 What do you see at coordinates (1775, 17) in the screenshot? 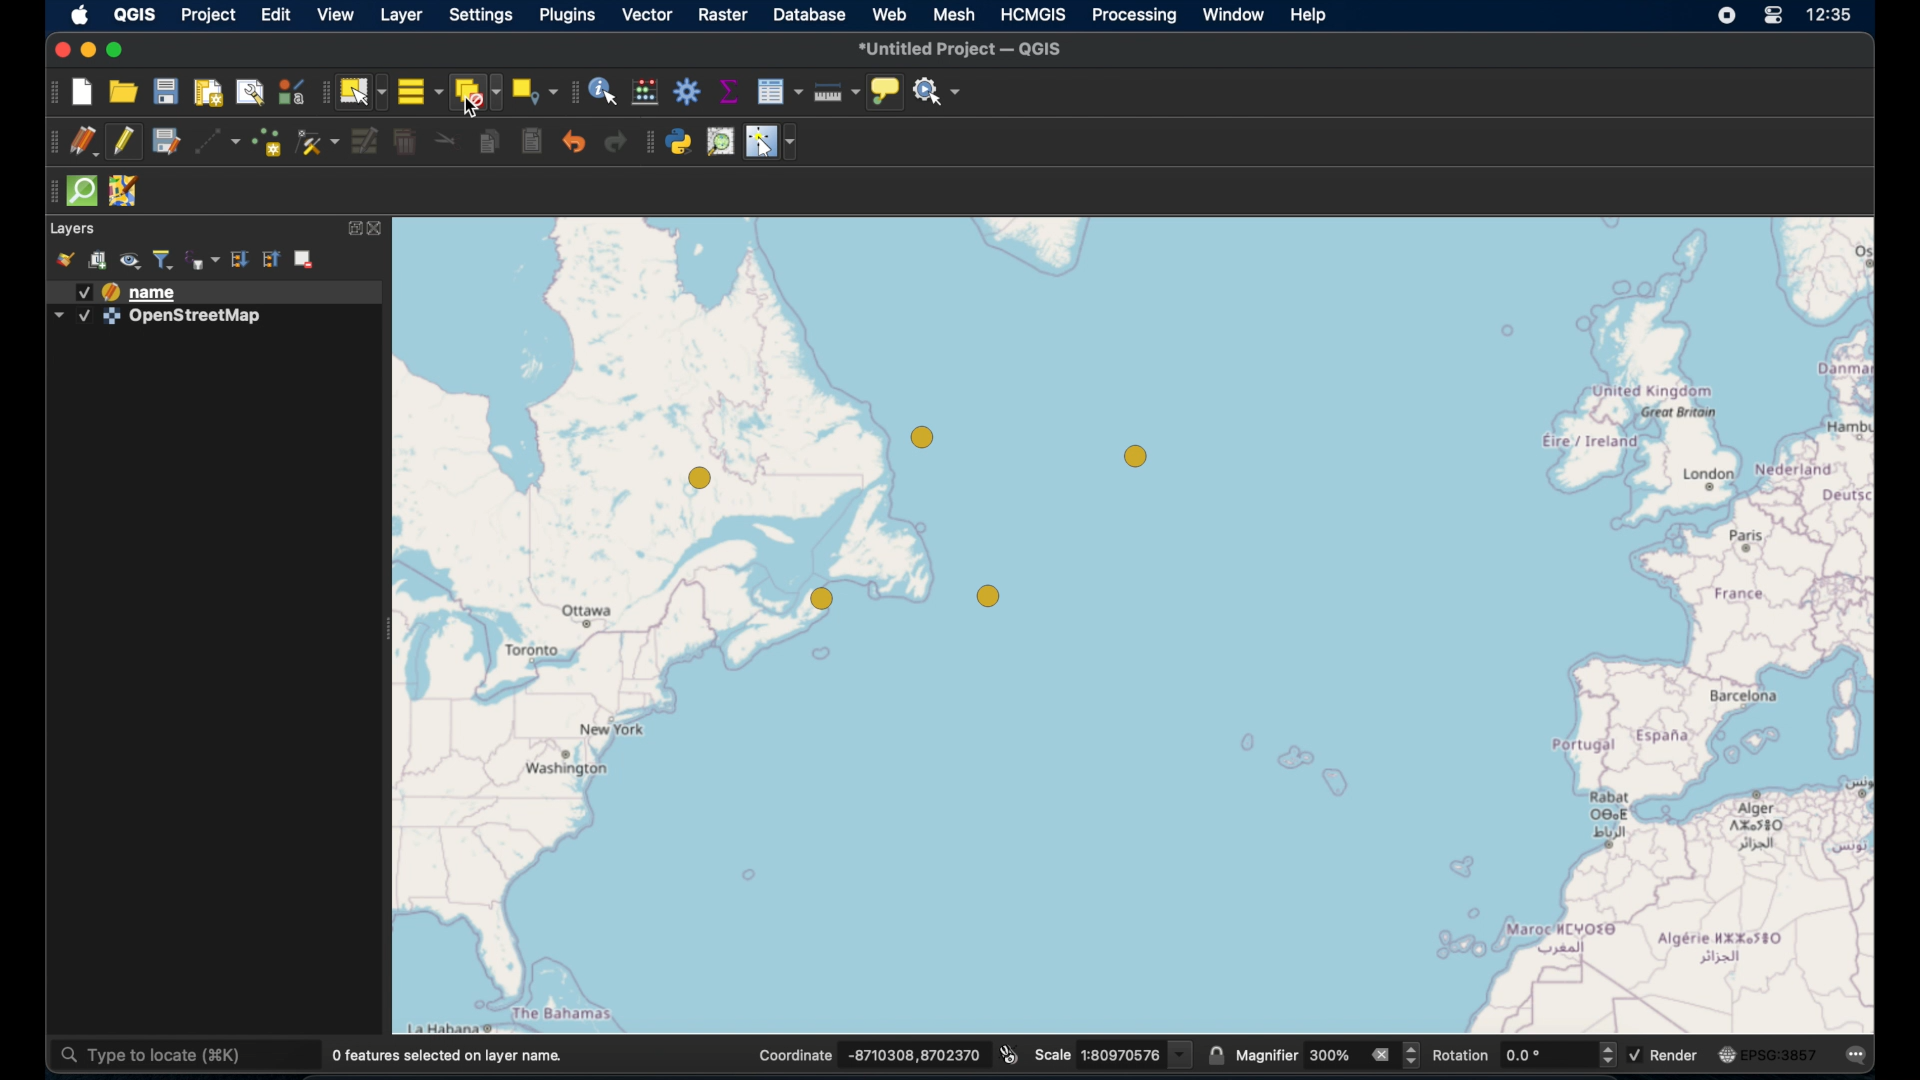
I see `control center` at bounding box center [1775, 17].